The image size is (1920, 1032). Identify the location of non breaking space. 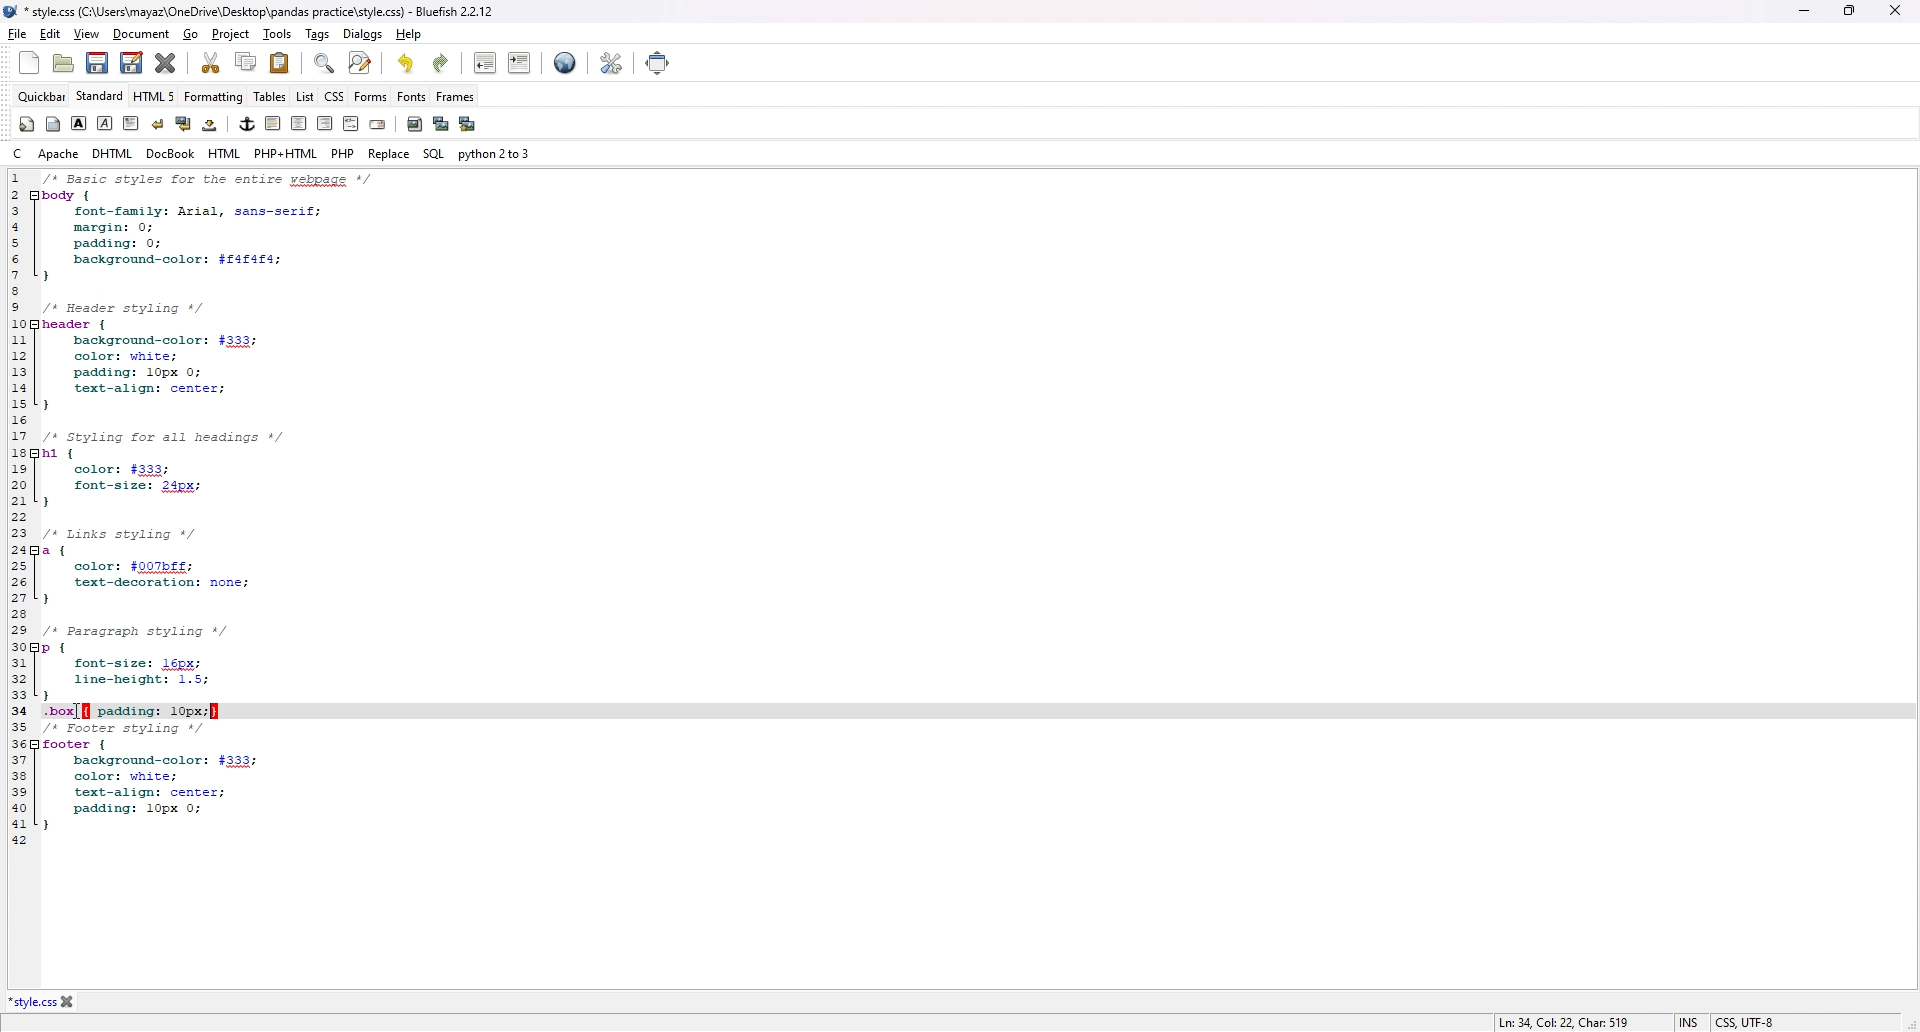
(211, 125).